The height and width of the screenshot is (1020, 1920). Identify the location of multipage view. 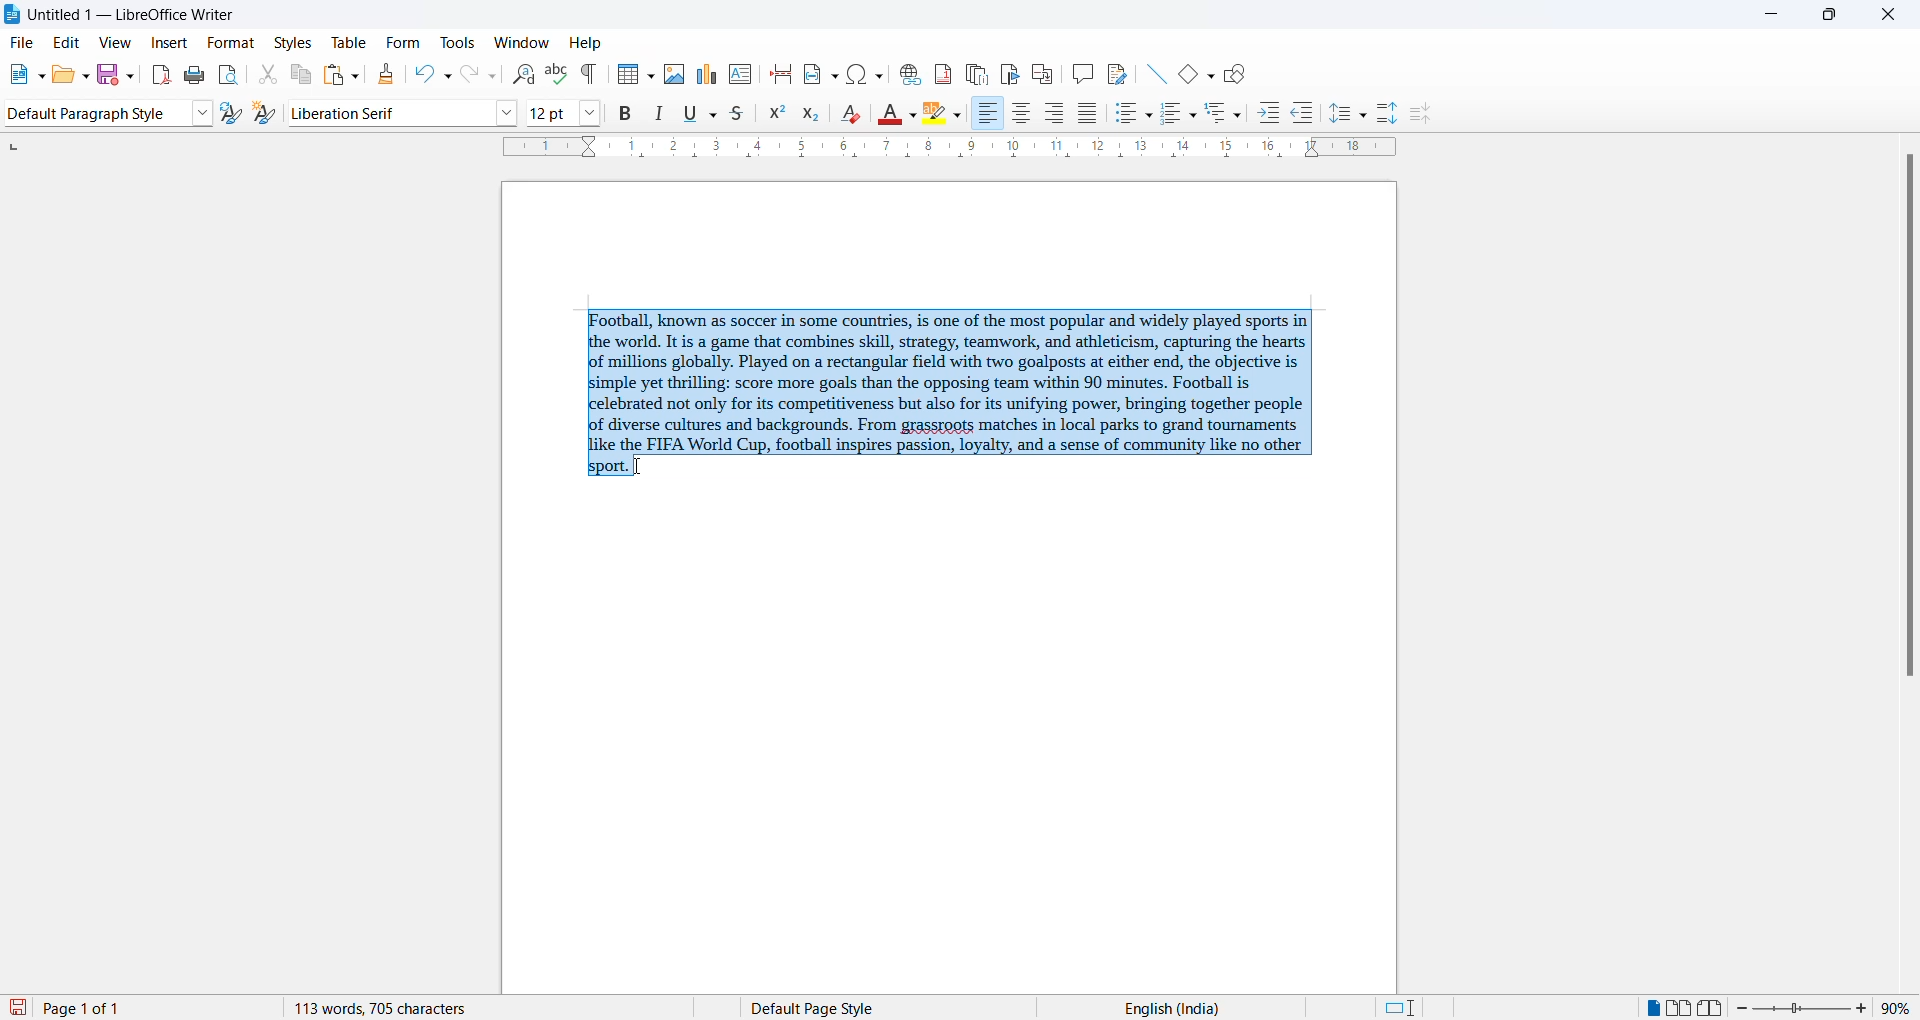
(1682, 1010).